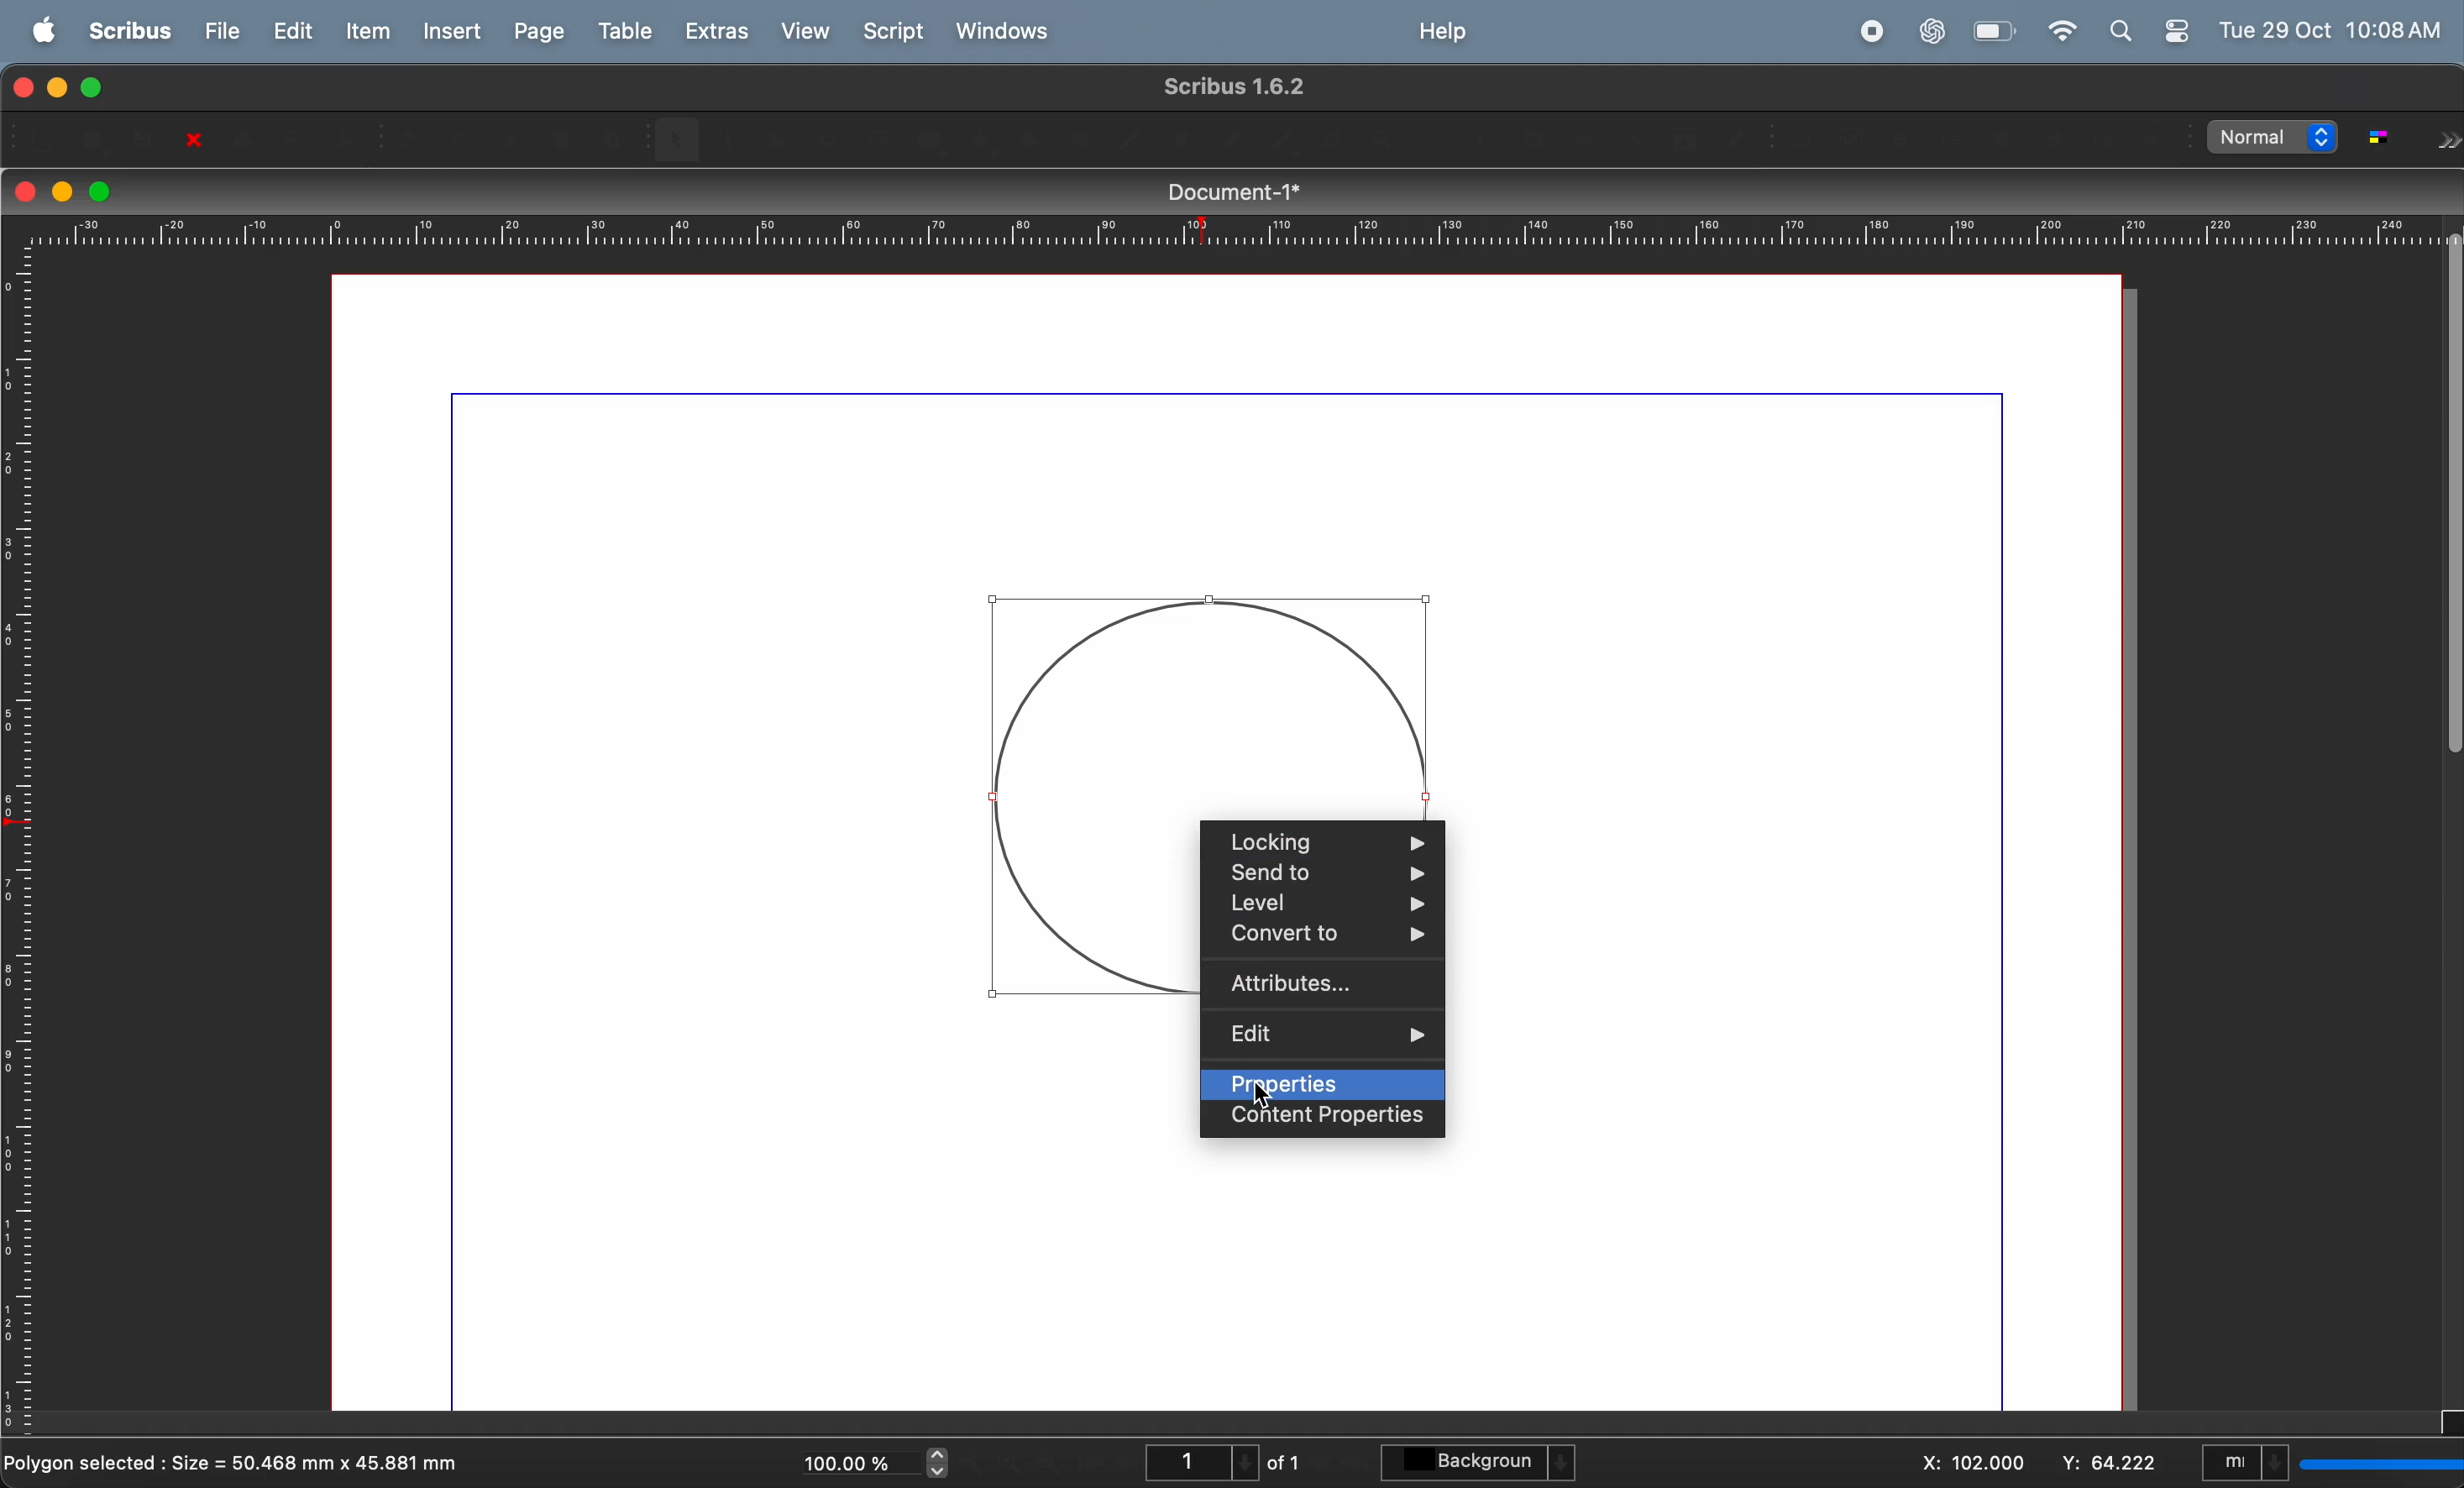 This screenshot has width=2464, height=1488. Describe the element at coordinates (1222, 1462) in the screenshot. I see `page number` at that location.